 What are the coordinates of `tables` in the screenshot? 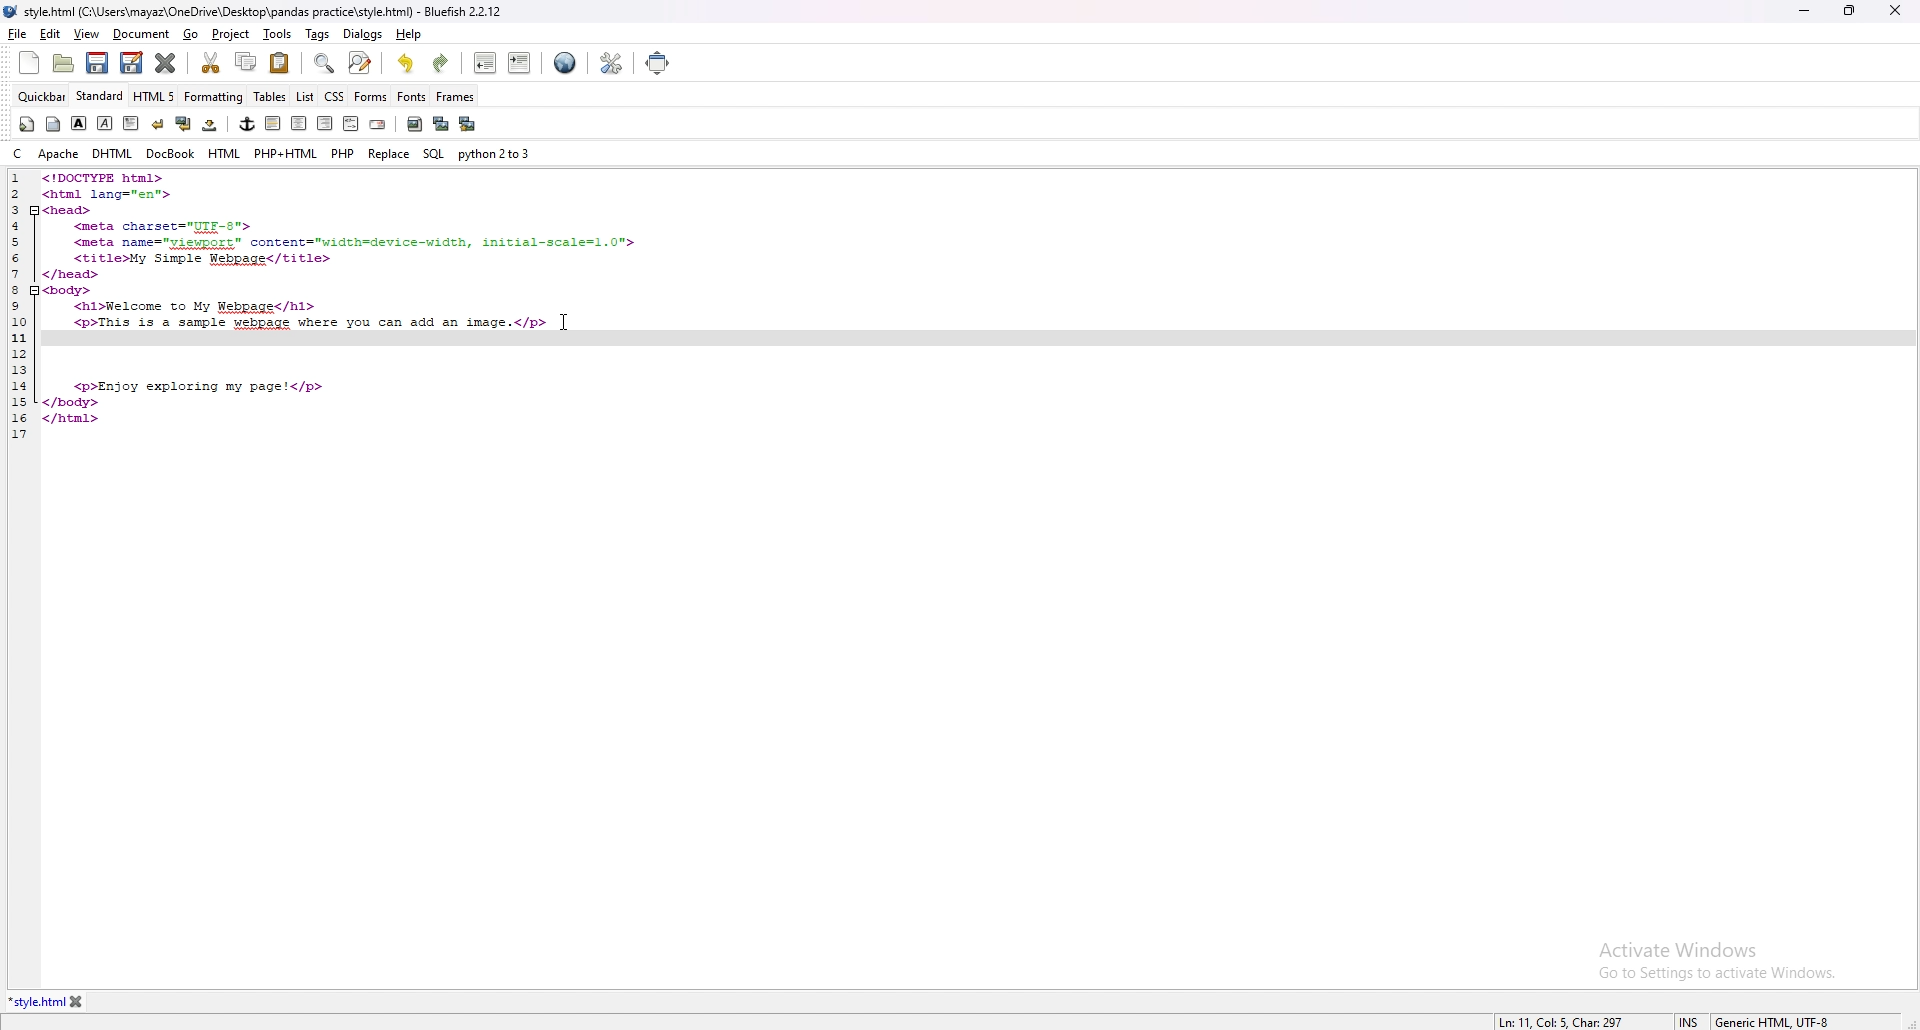 It's located at (270, 98).